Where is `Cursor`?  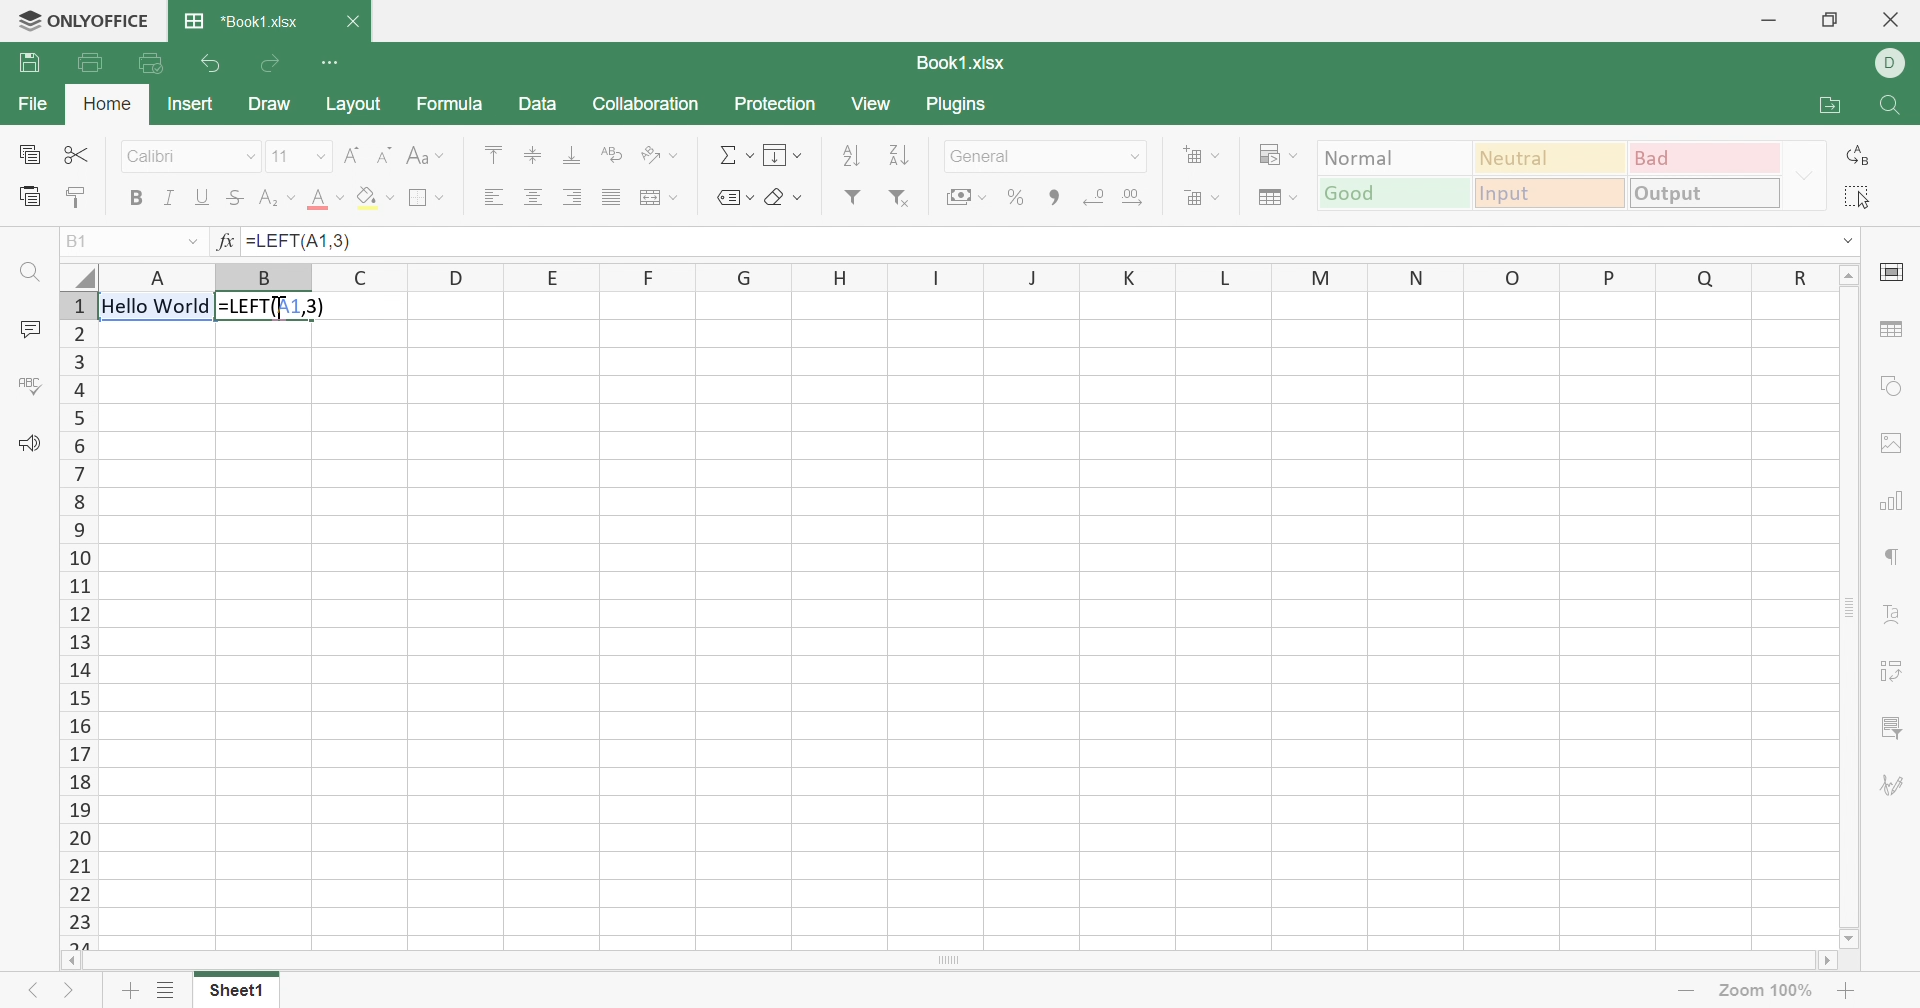
Cursor is located at coordinates (281, 310).